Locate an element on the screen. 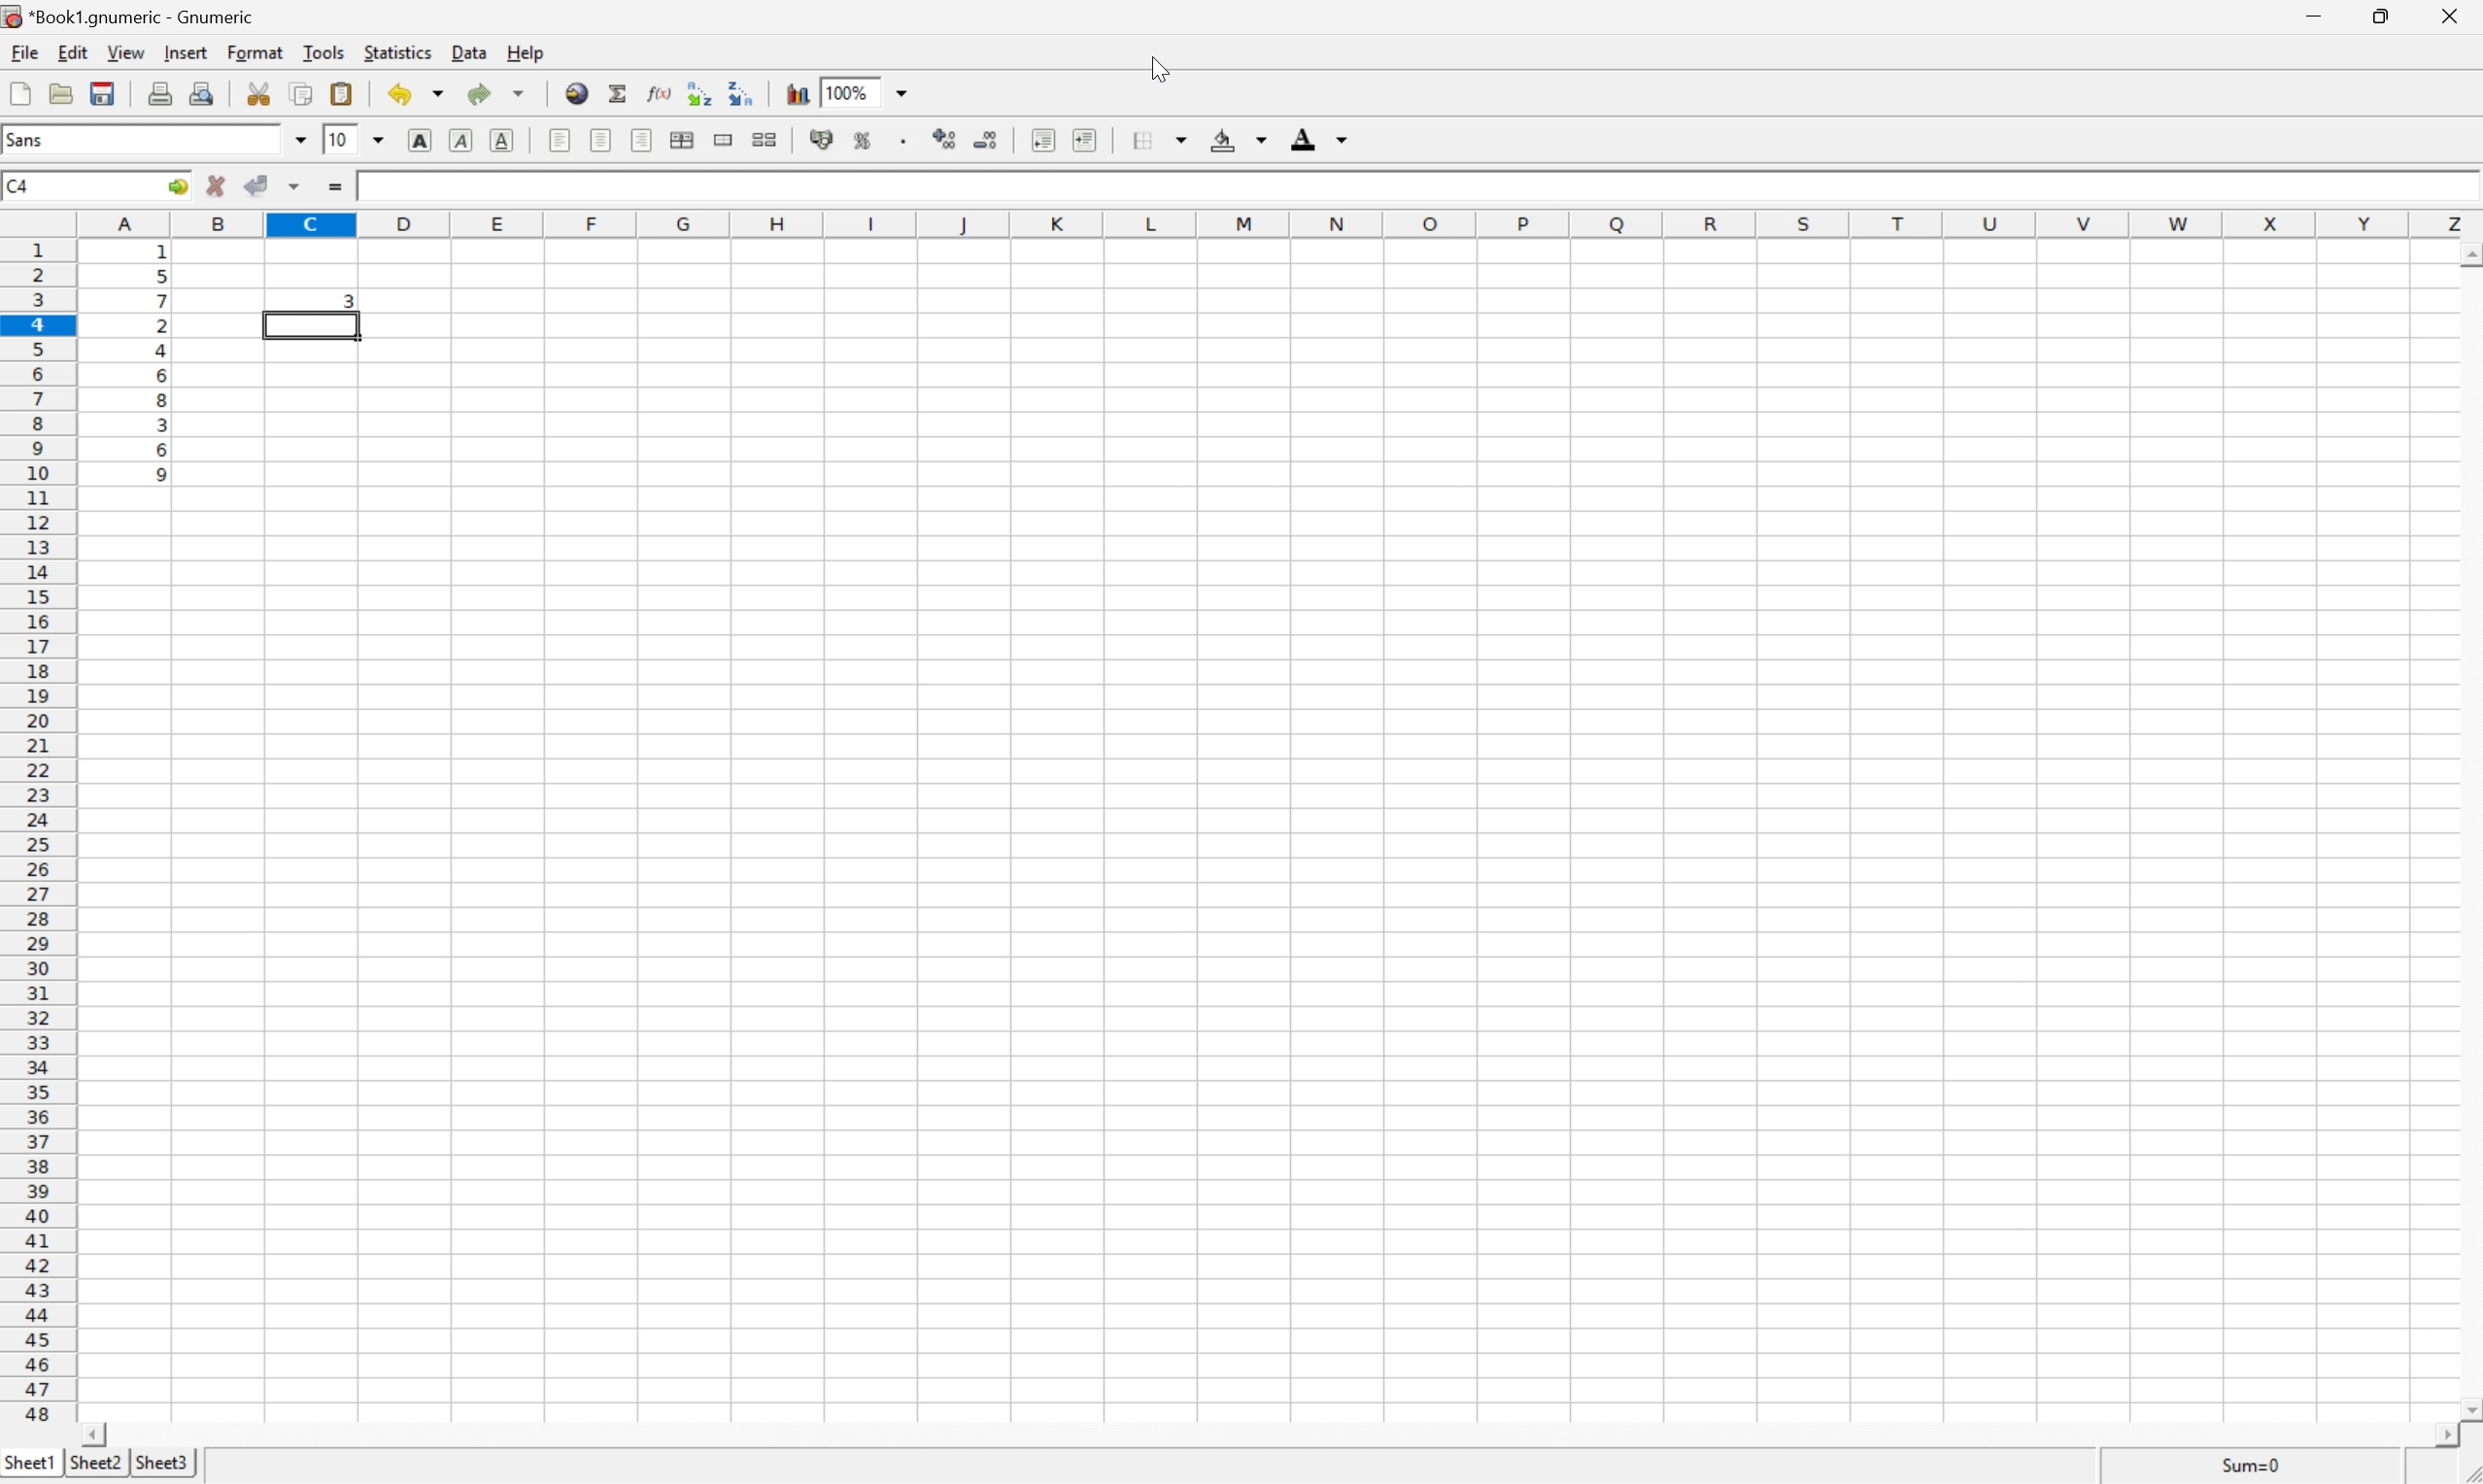 Image resolution: width=2483 pixels, height=1484 pixels. scroll left is located at coordinates (95, 1432).